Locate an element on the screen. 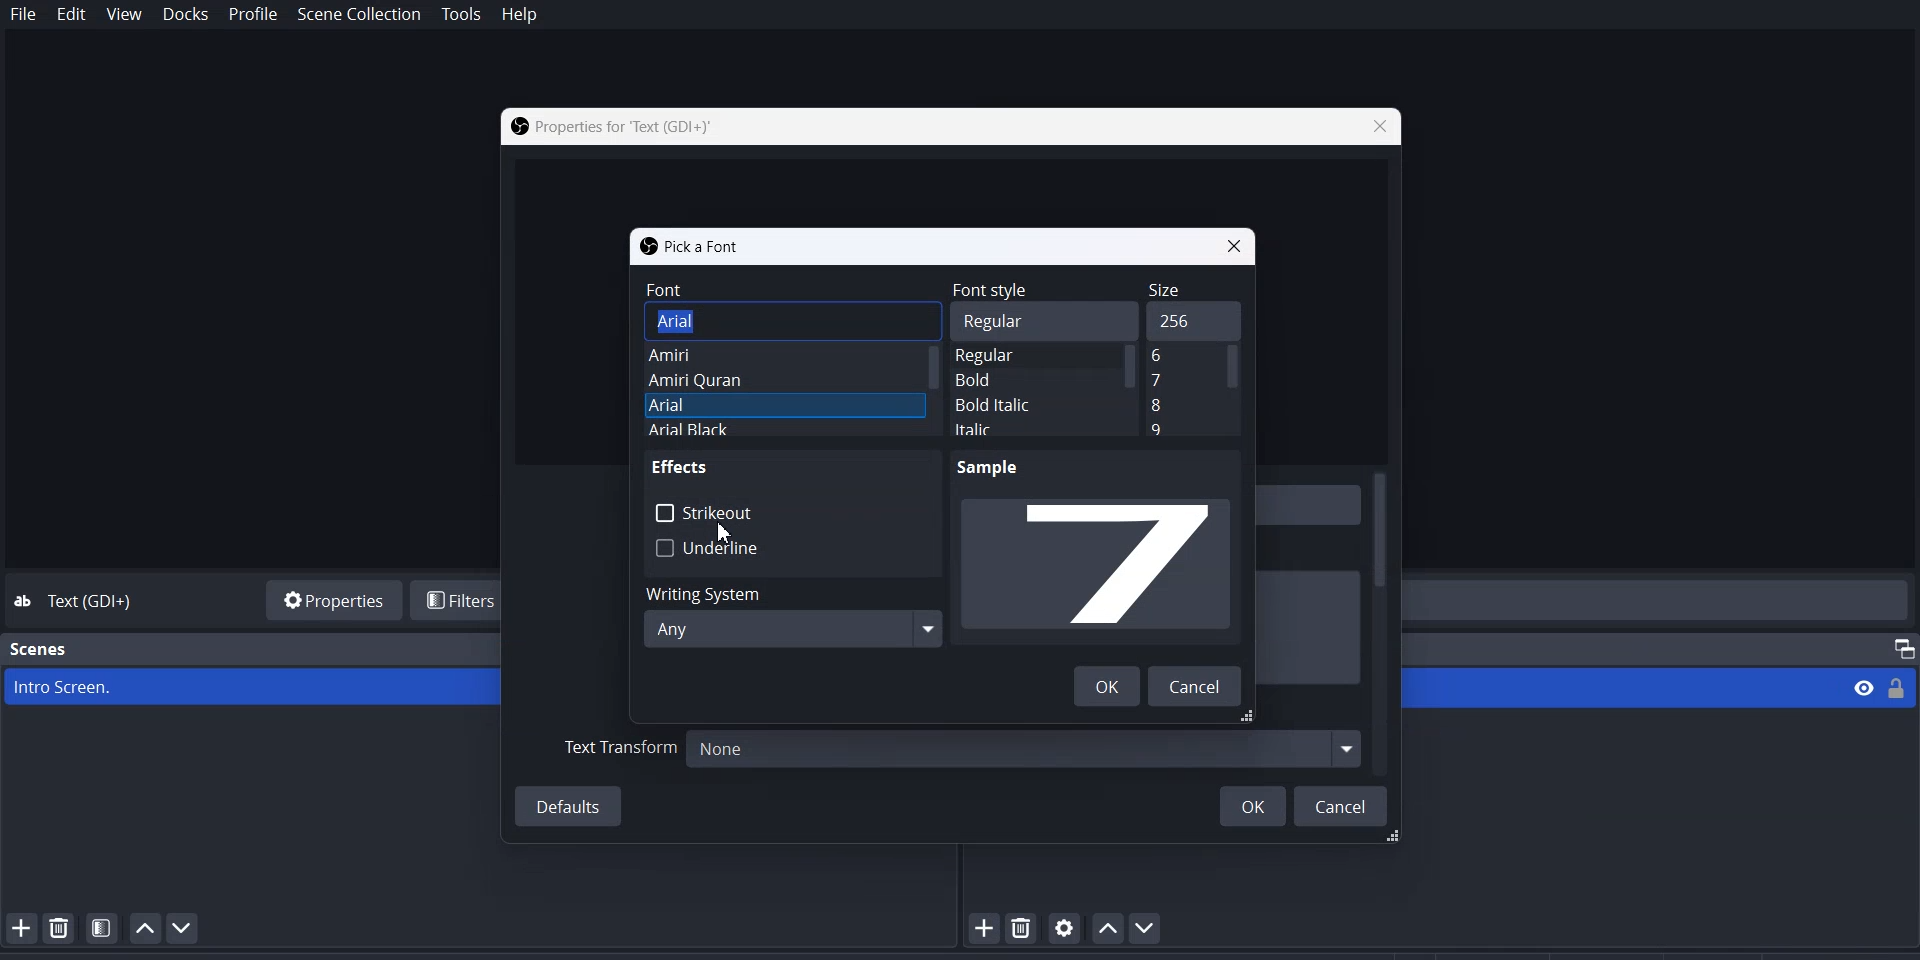 The width and height of the screenshot is (1920, 960). Add Source is located at coordinates (985, 928).